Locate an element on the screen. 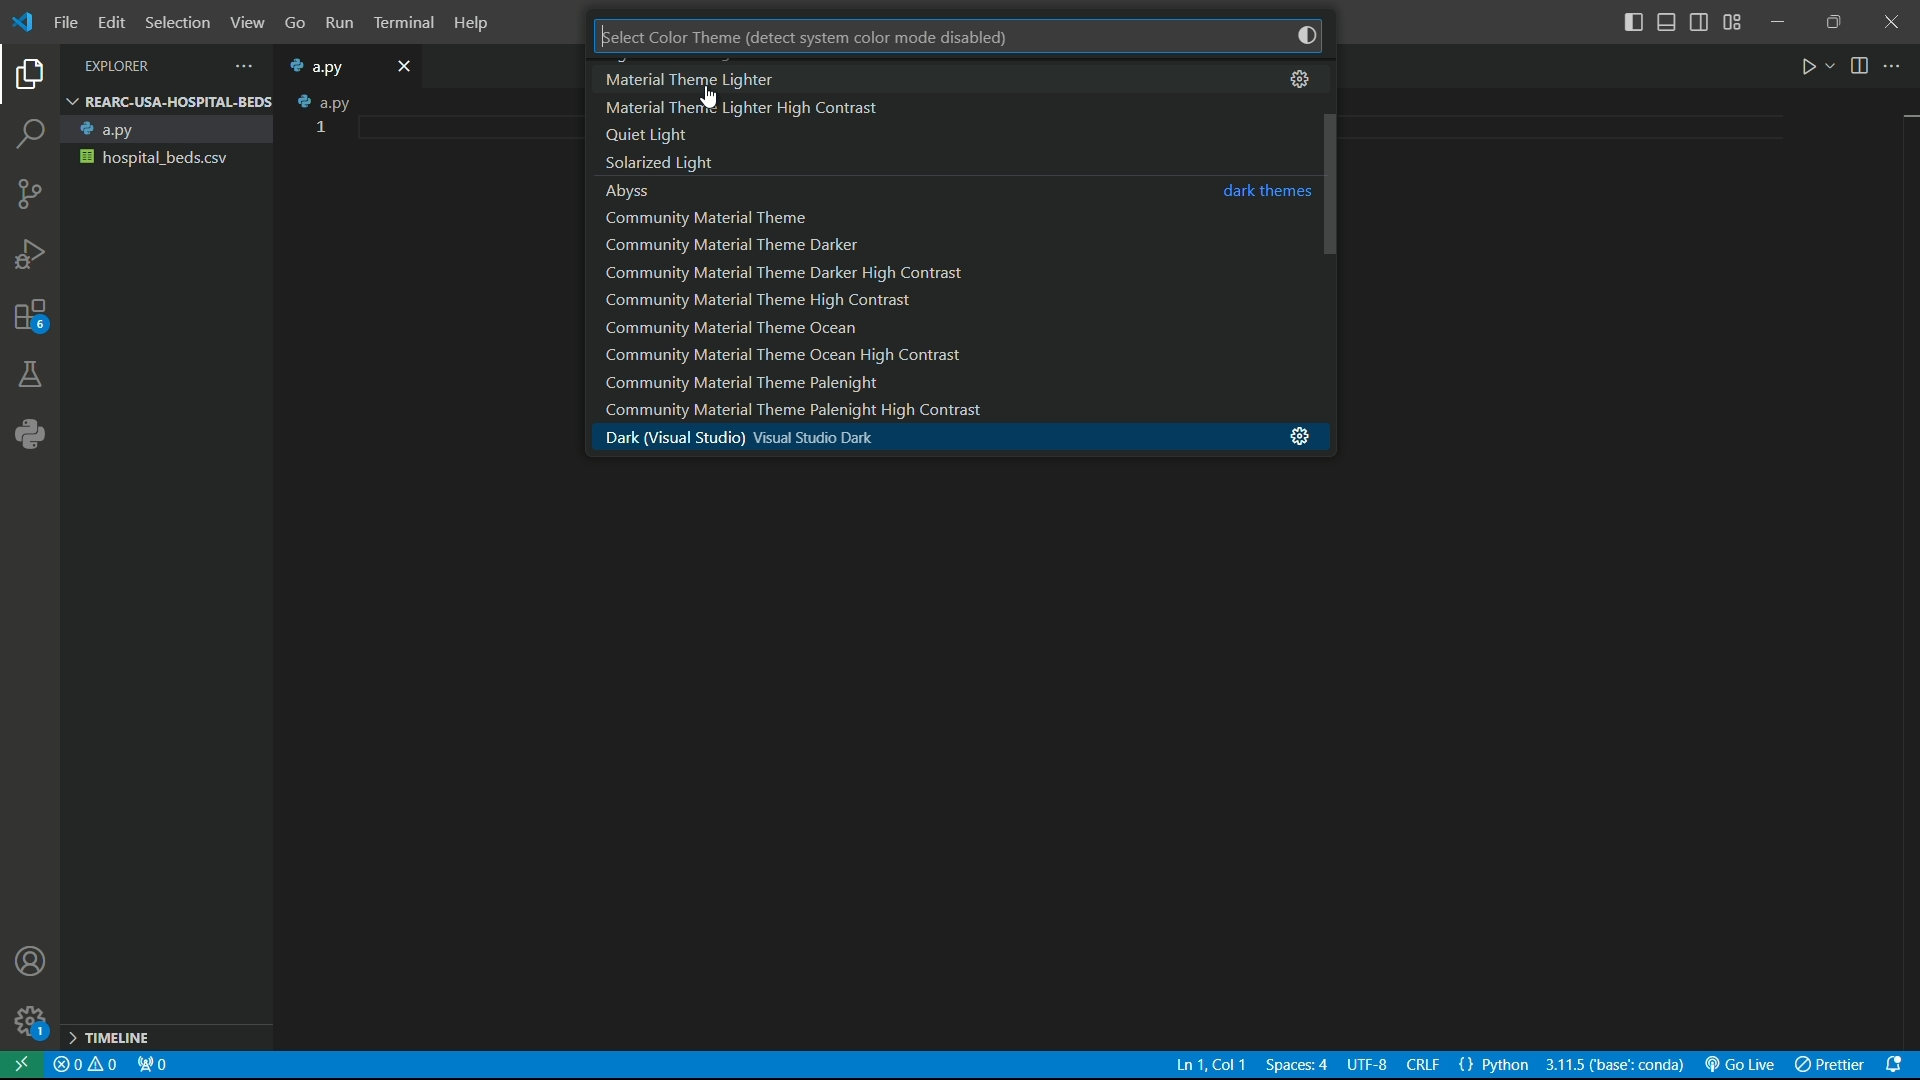  run or debugging is located at coordinates (29, 255).